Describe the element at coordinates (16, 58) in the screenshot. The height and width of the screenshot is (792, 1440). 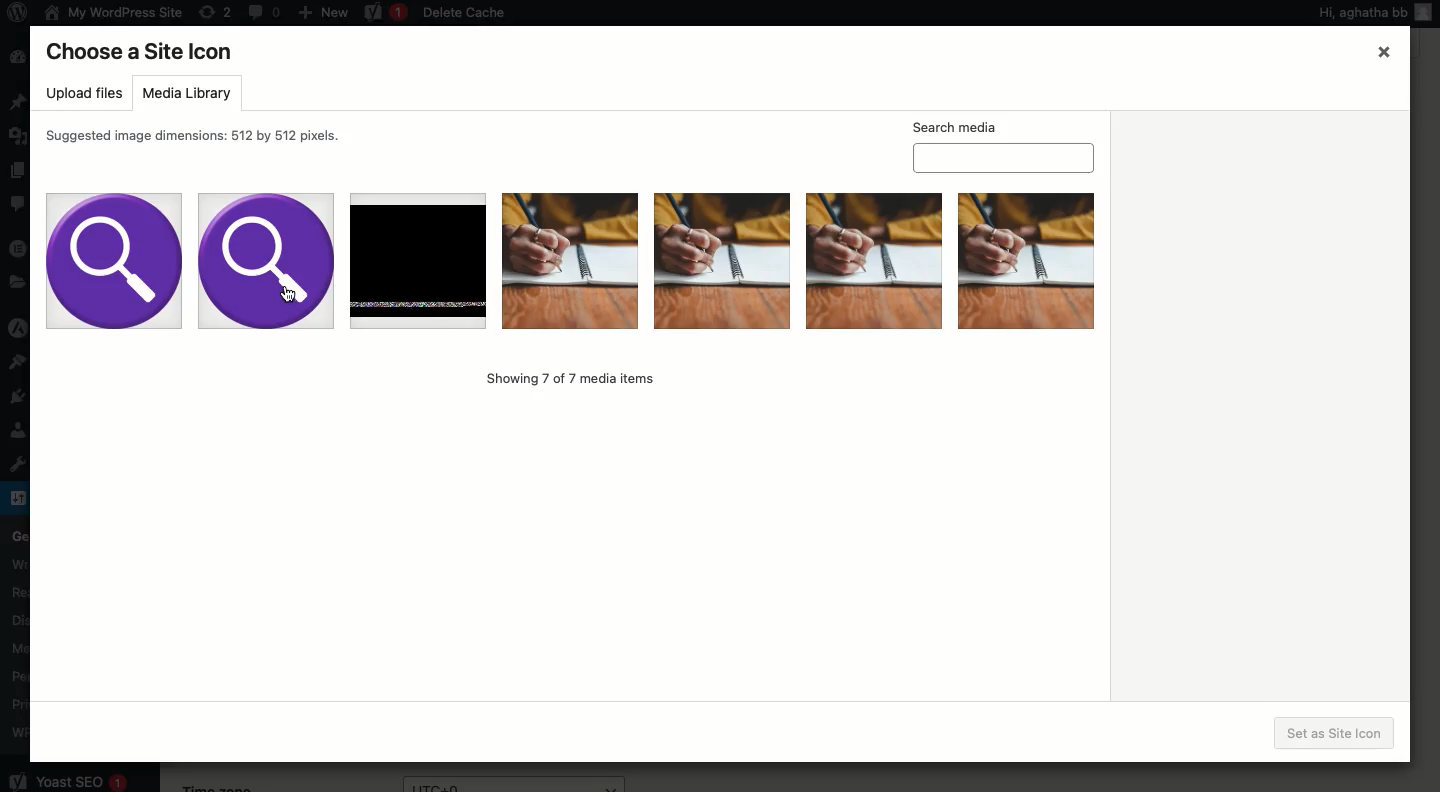
I see `Dashboard` at that location.